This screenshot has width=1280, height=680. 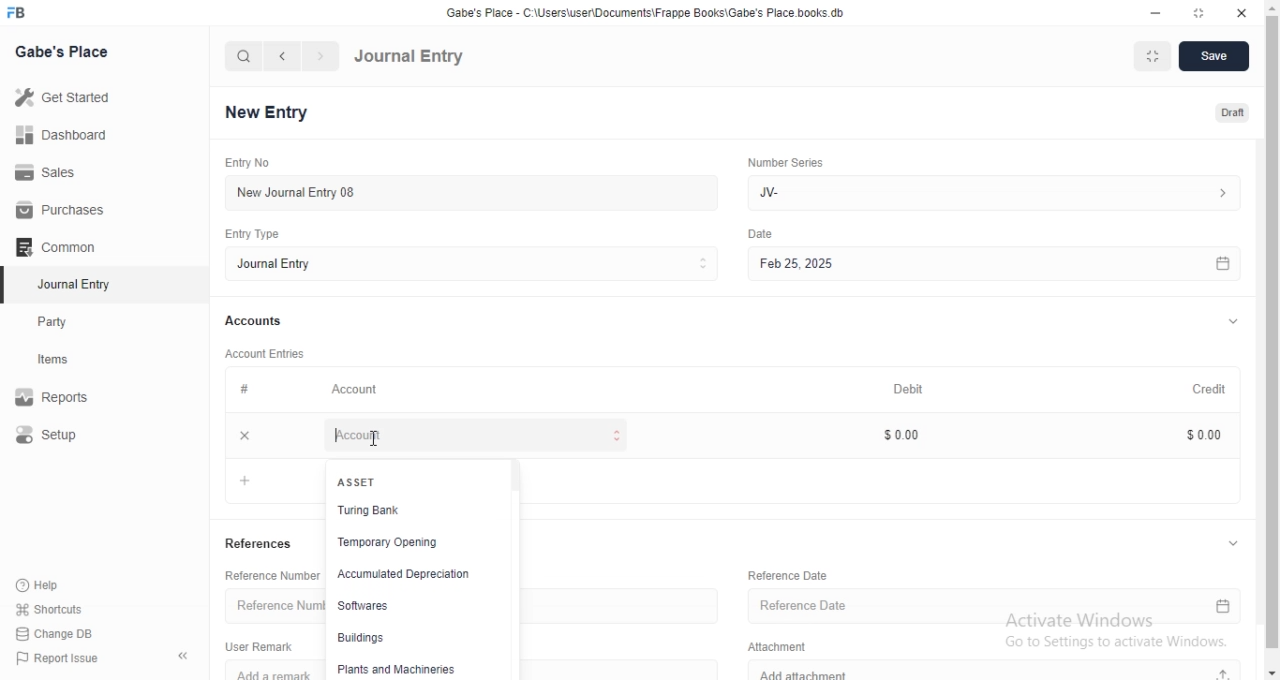 What do you see at coordinates (255, 322) in the screenshot?
I see `Accounts` at bounding box center [255, 322].